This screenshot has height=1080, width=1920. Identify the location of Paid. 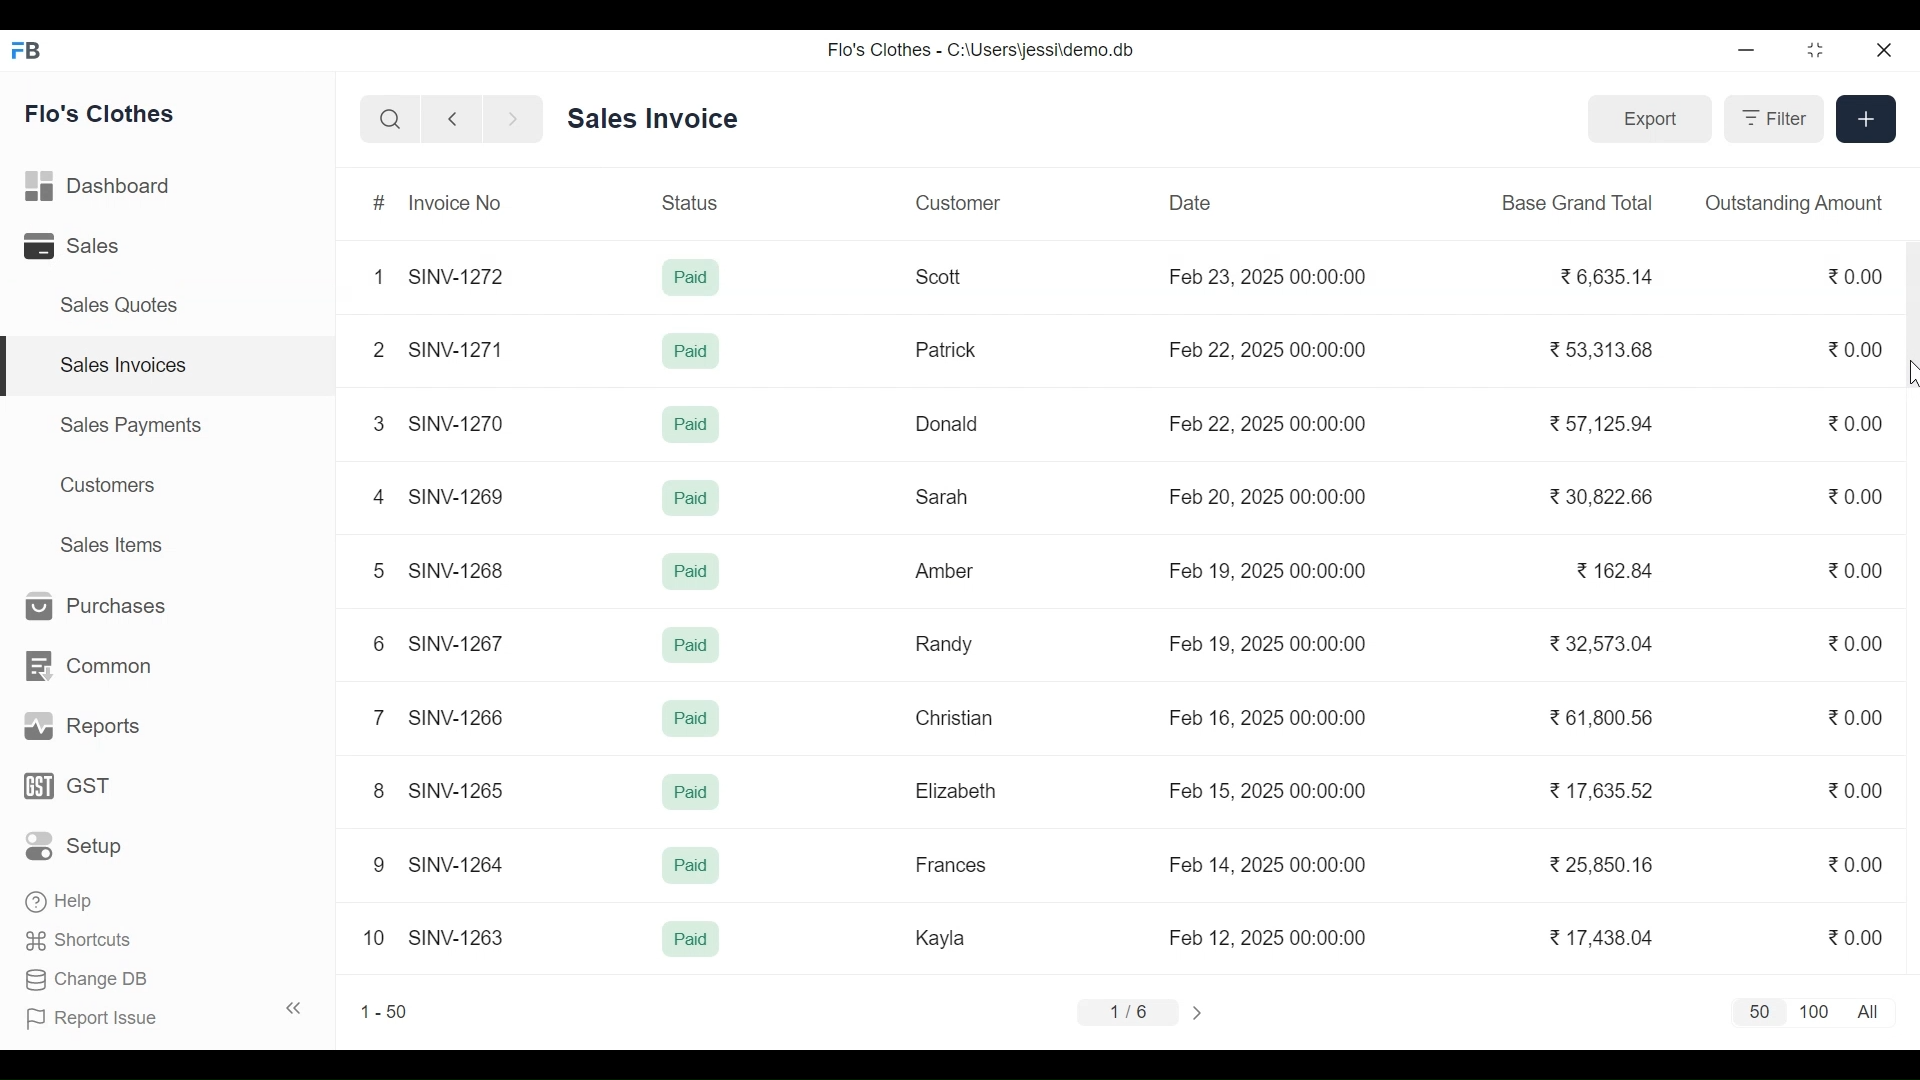
(693, 794).